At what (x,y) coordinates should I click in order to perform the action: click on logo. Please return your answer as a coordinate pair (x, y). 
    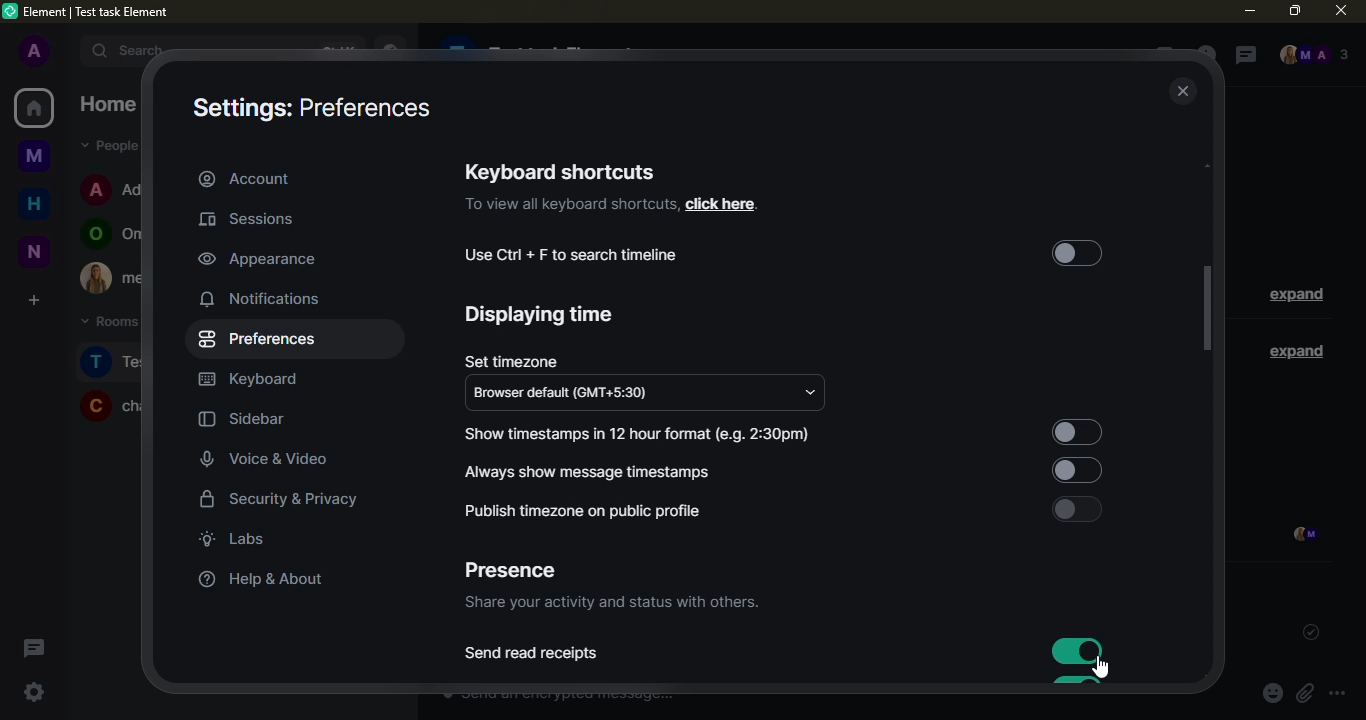
    Looking at the image, I should click on (11, 11).